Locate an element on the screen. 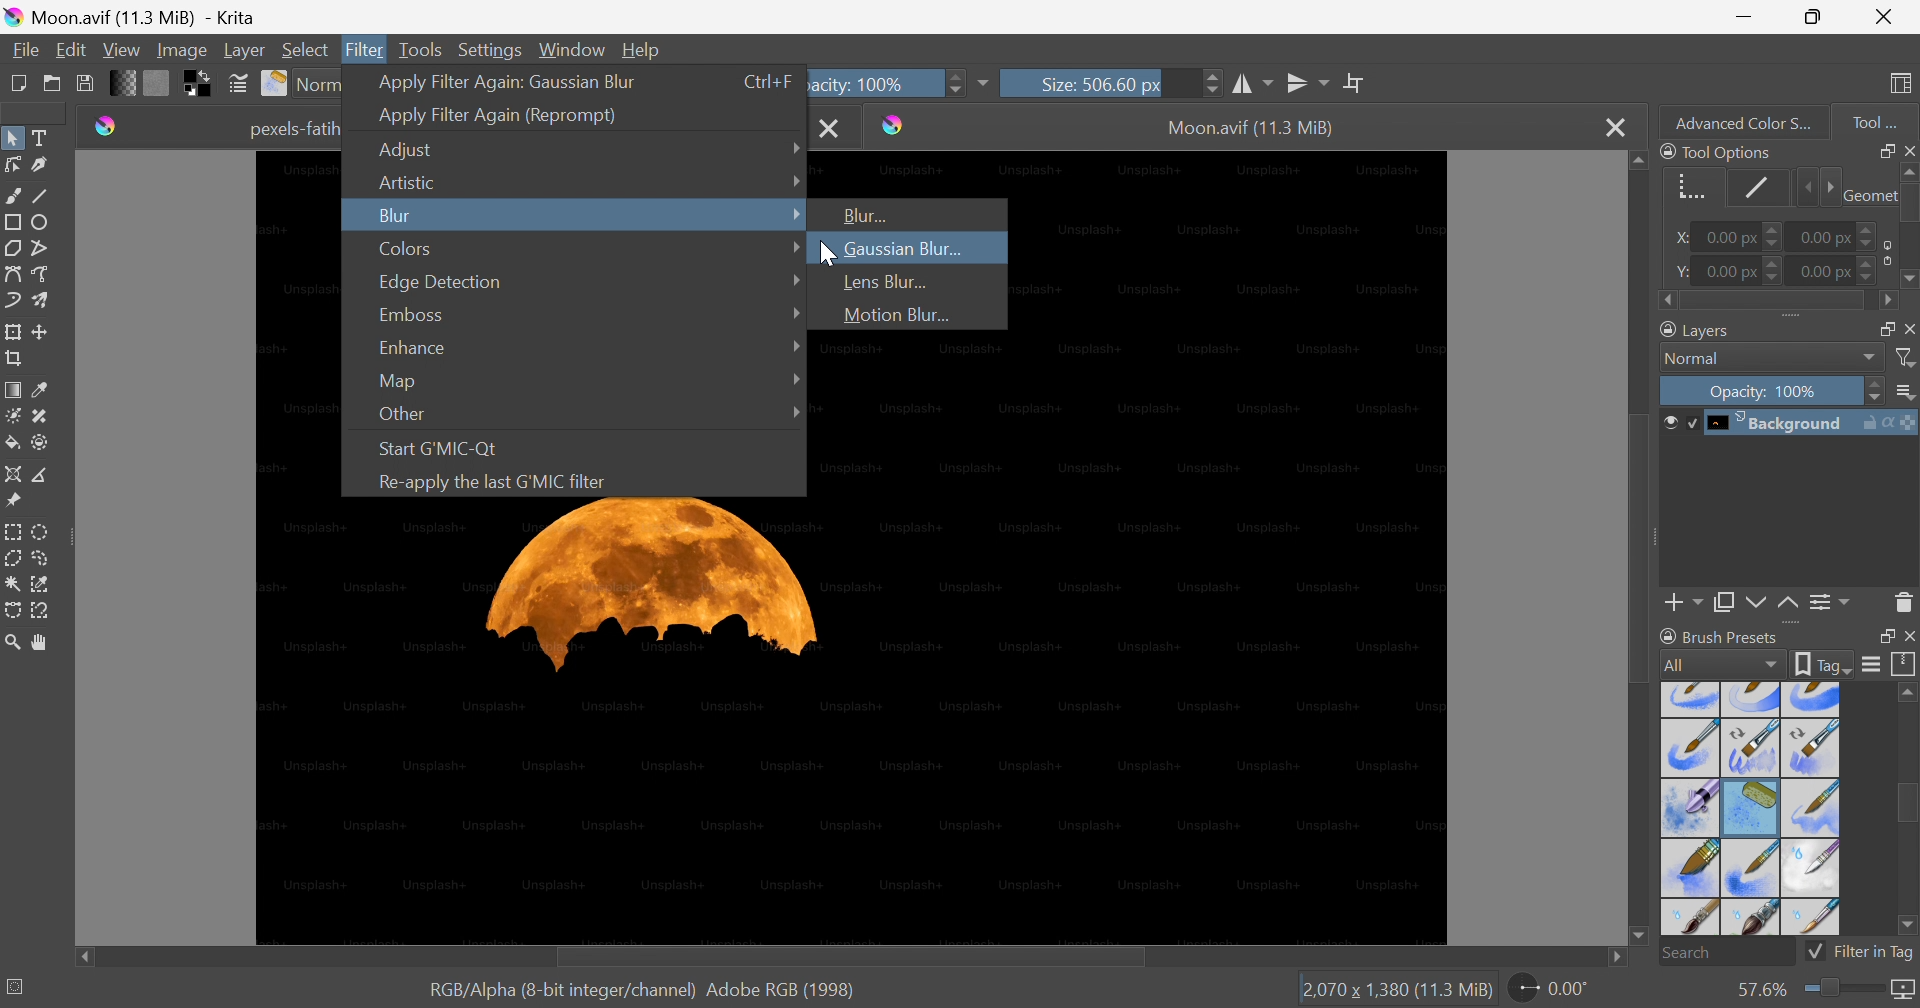  Moon.avif (11.3 MiB - Krita) is located at coordinates (128, 15).